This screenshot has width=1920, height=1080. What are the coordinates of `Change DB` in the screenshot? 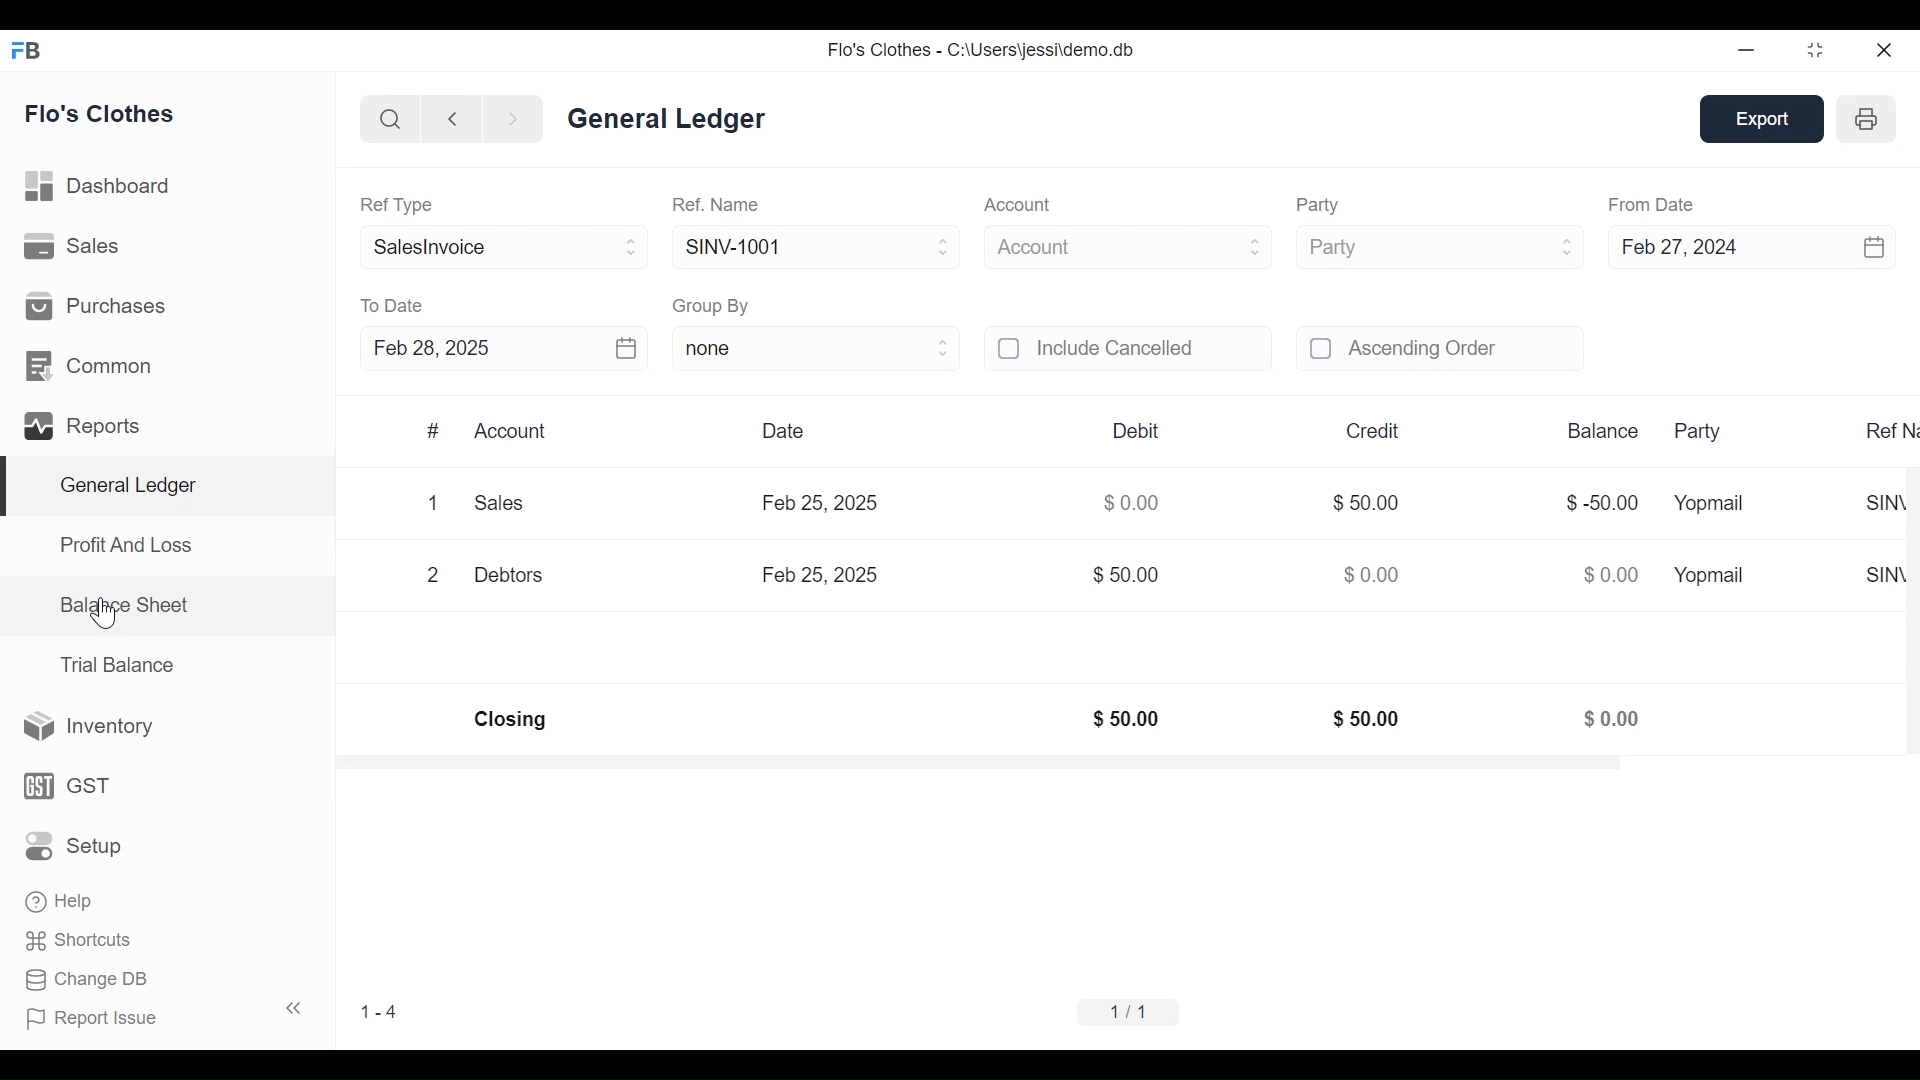 It's located at (87, 976).